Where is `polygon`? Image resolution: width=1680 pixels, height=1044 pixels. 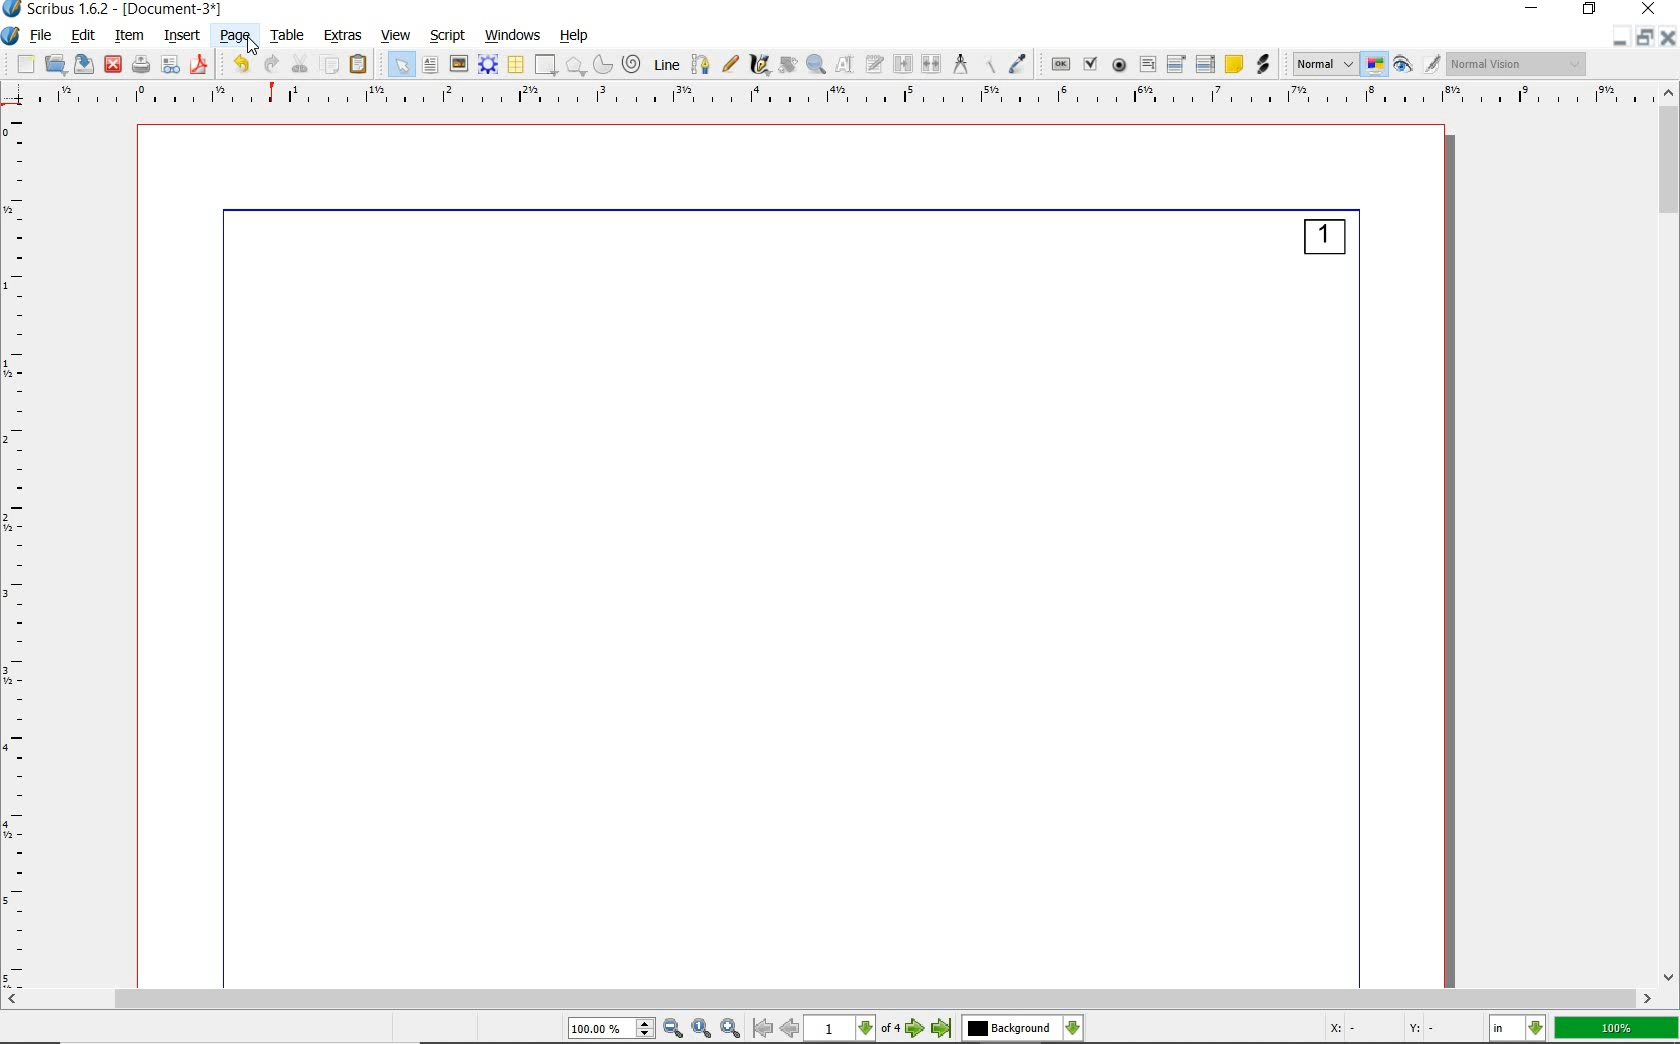 polygon is located at coordinates (578, 65).